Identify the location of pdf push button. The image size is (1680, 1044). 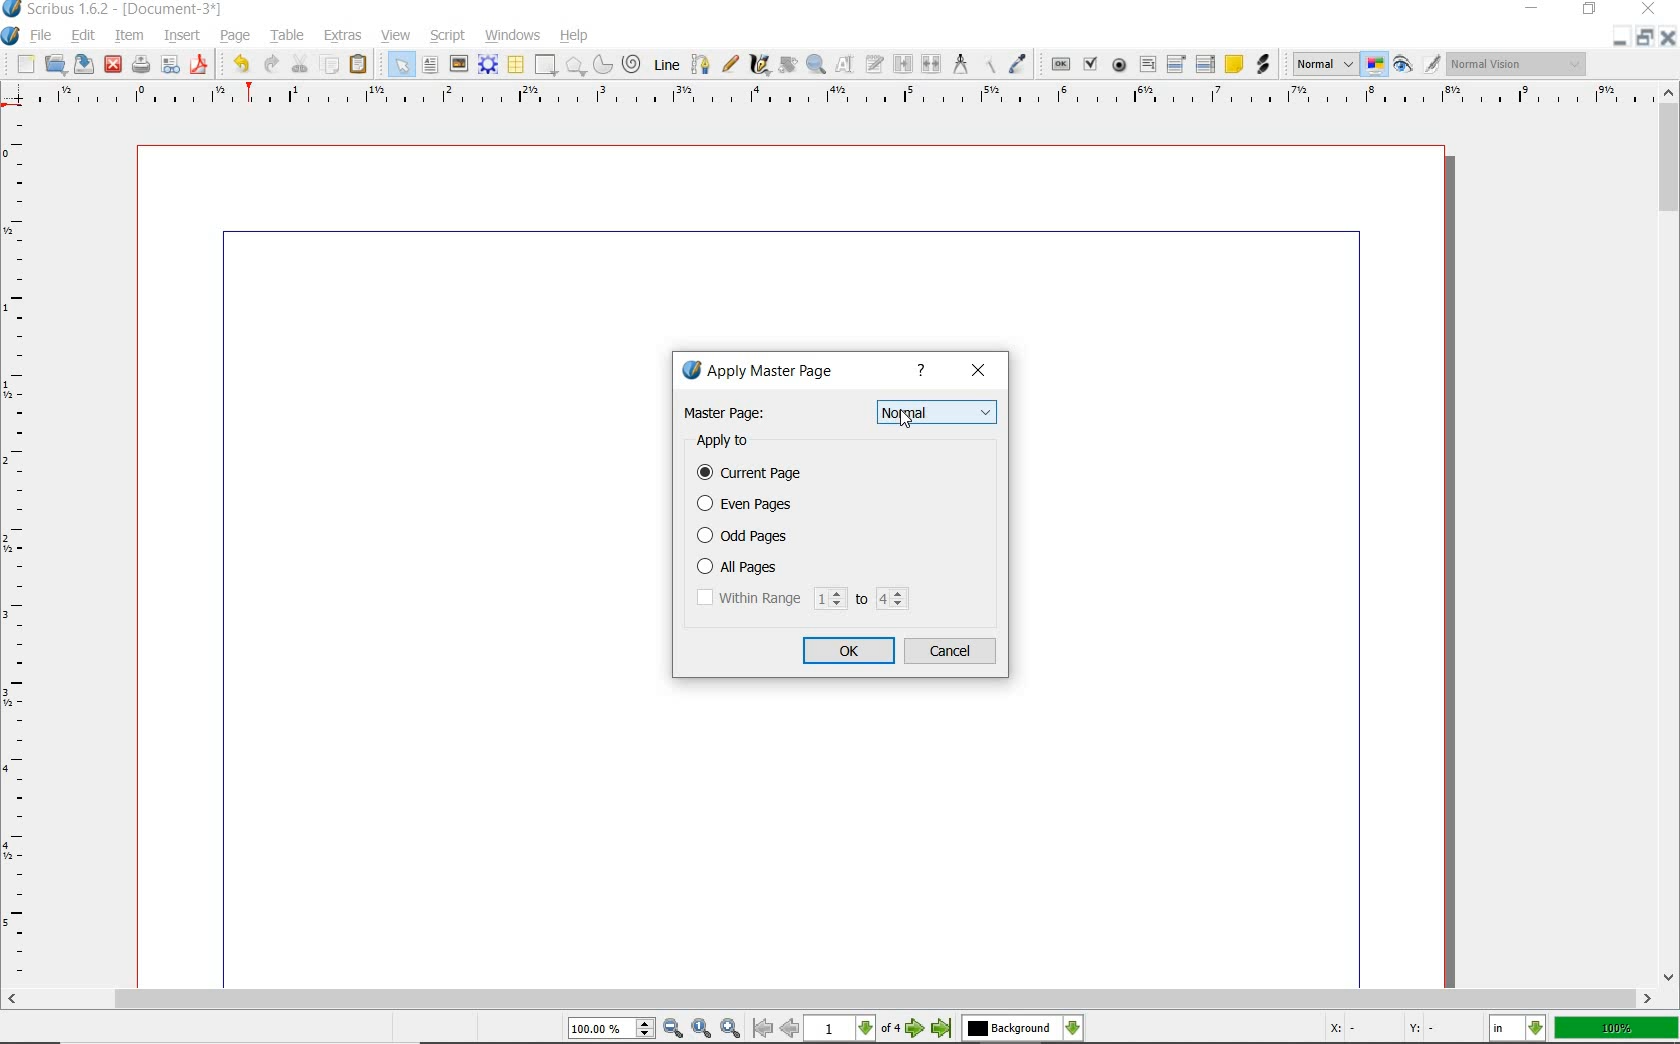
(1059, 64).